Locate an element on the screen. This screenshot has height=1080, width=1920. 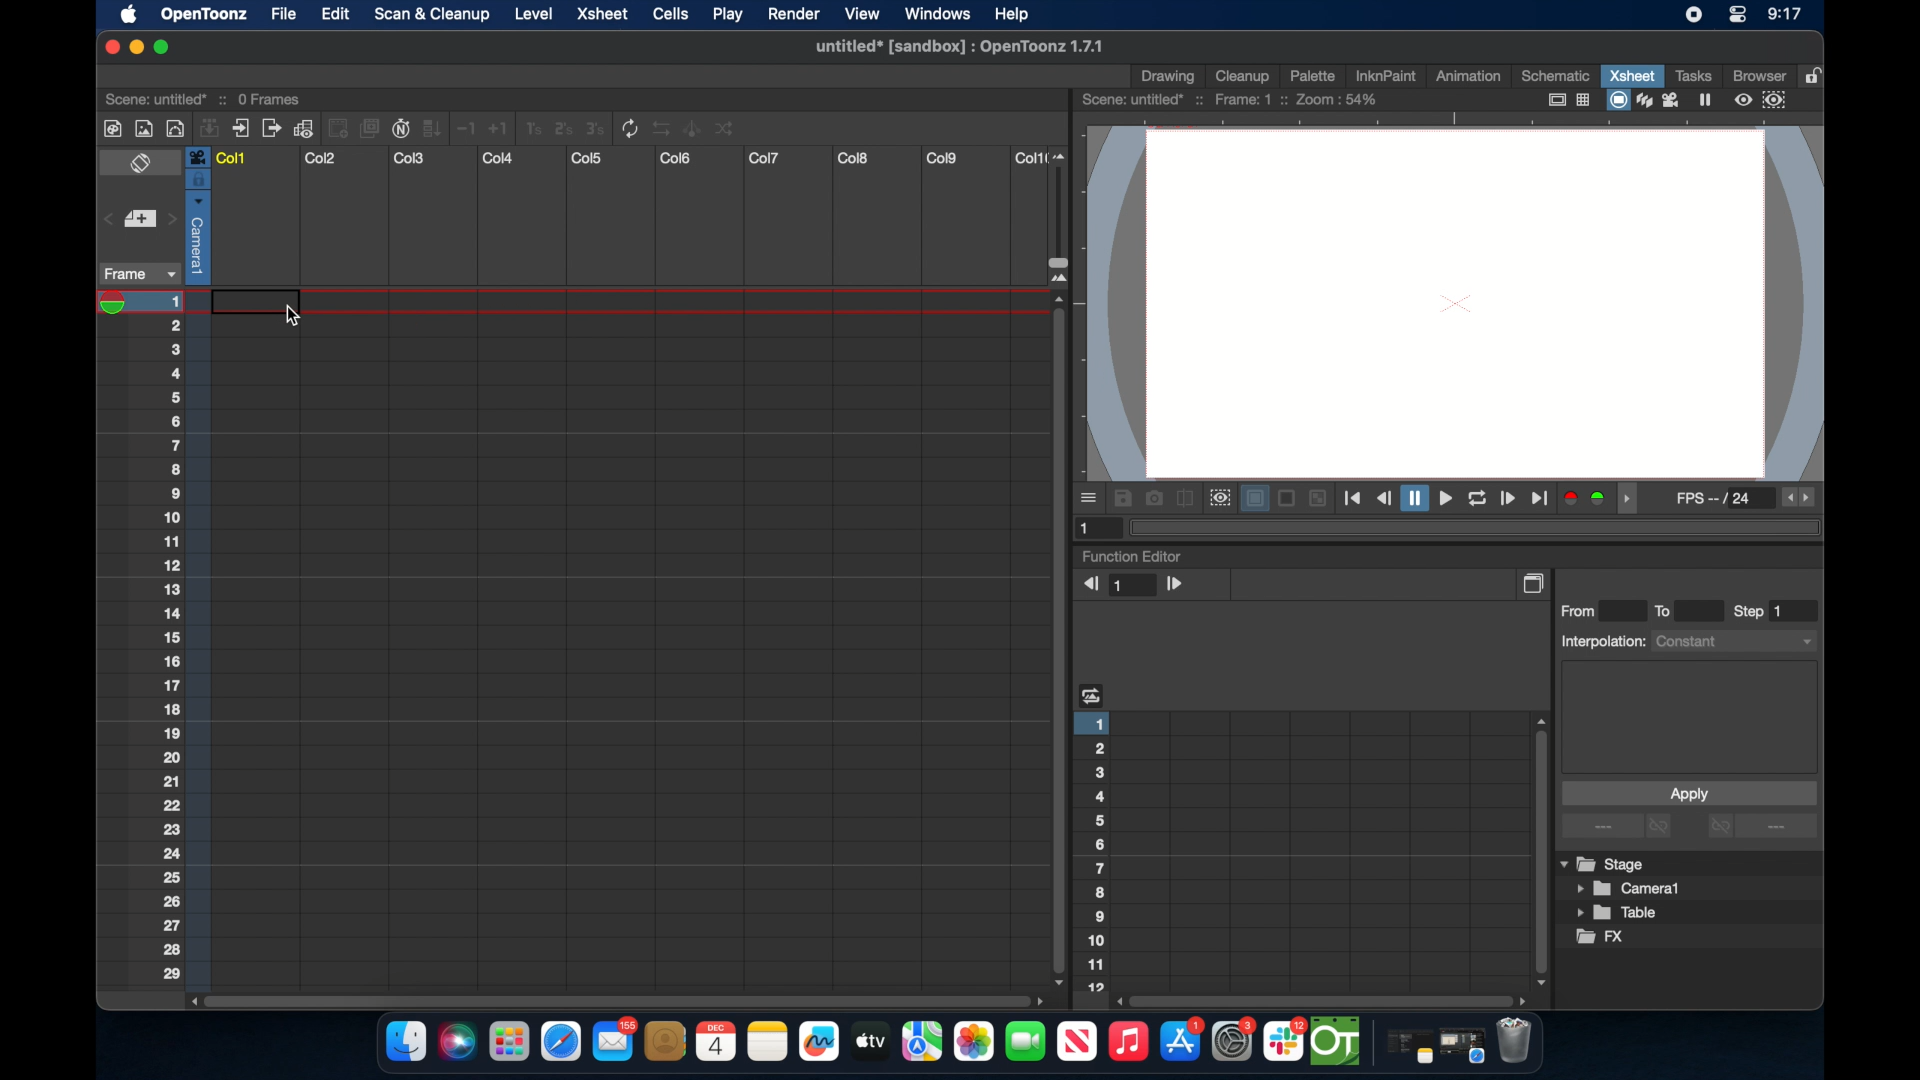
numbering is located at coordinates (1096, 850).